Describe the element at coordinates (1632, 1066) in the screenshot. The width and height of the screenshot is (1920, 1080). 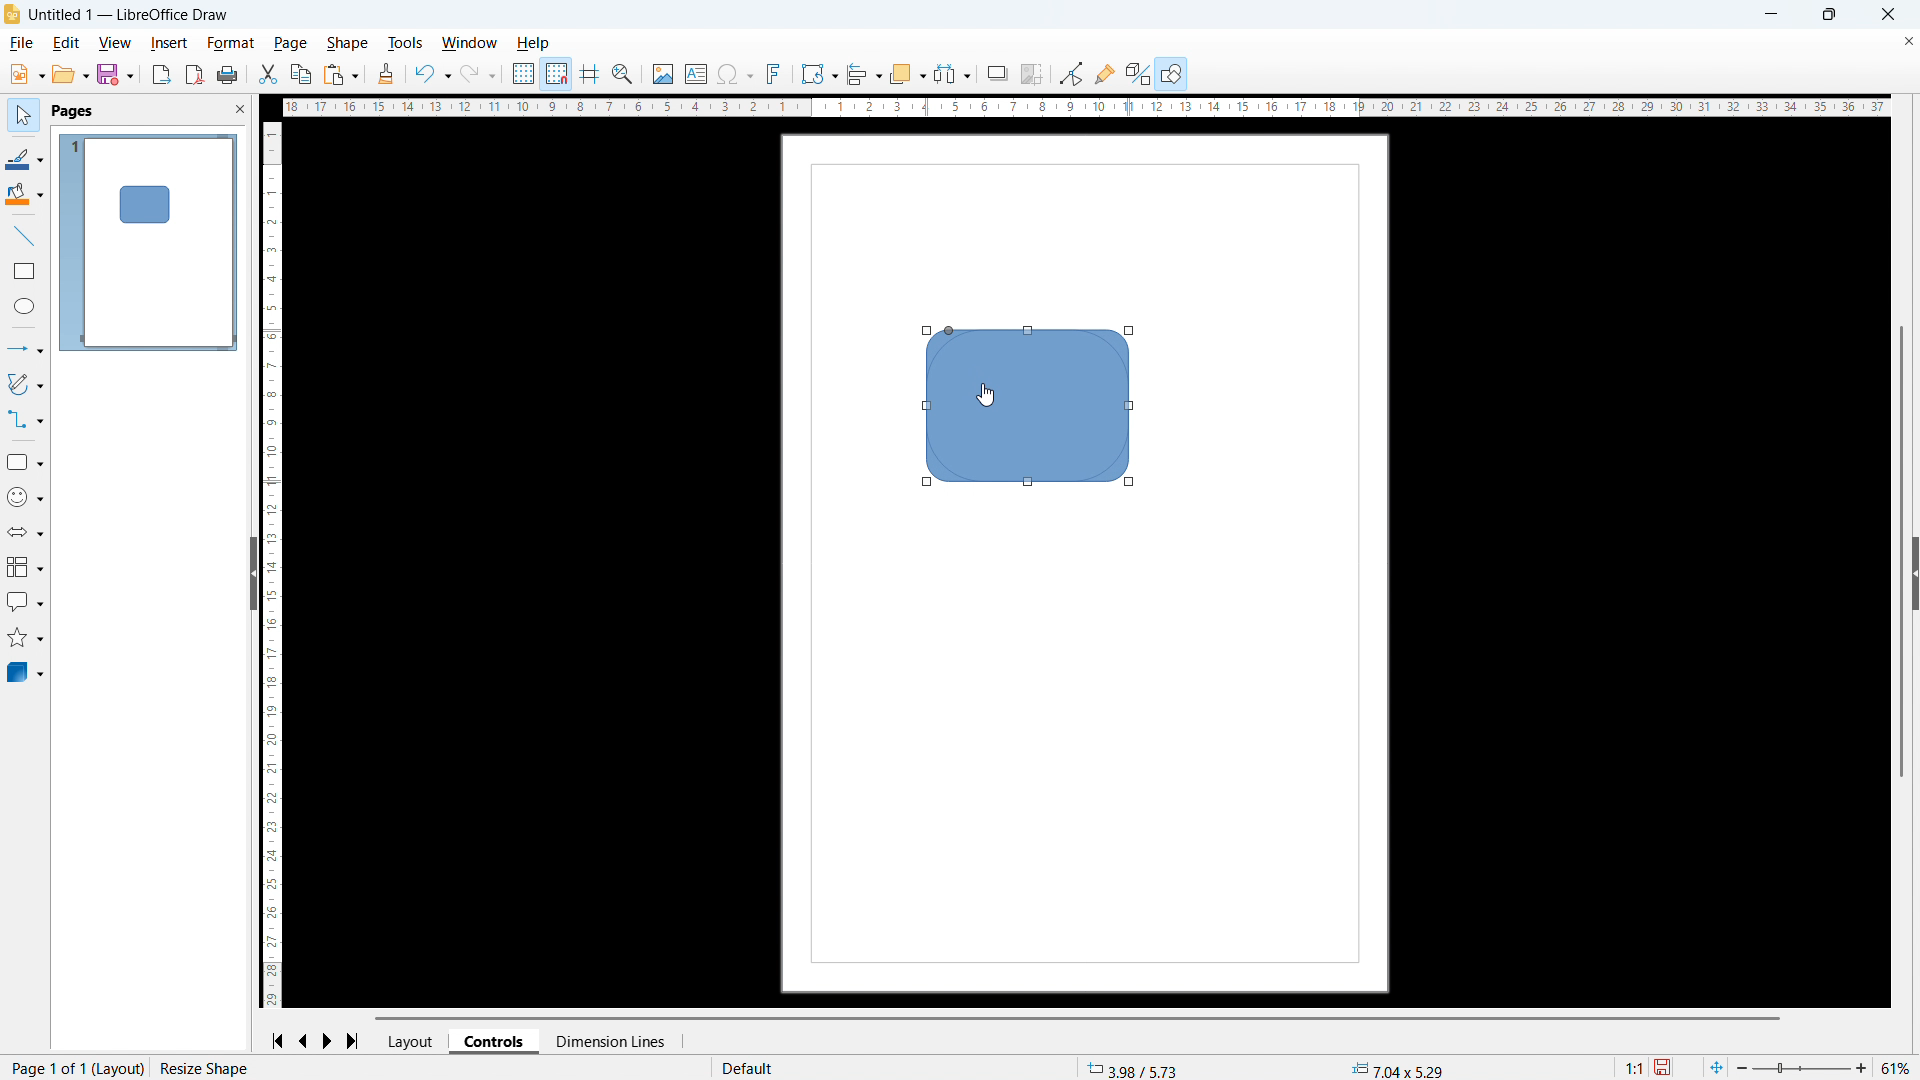
I see `1:1` at that location.